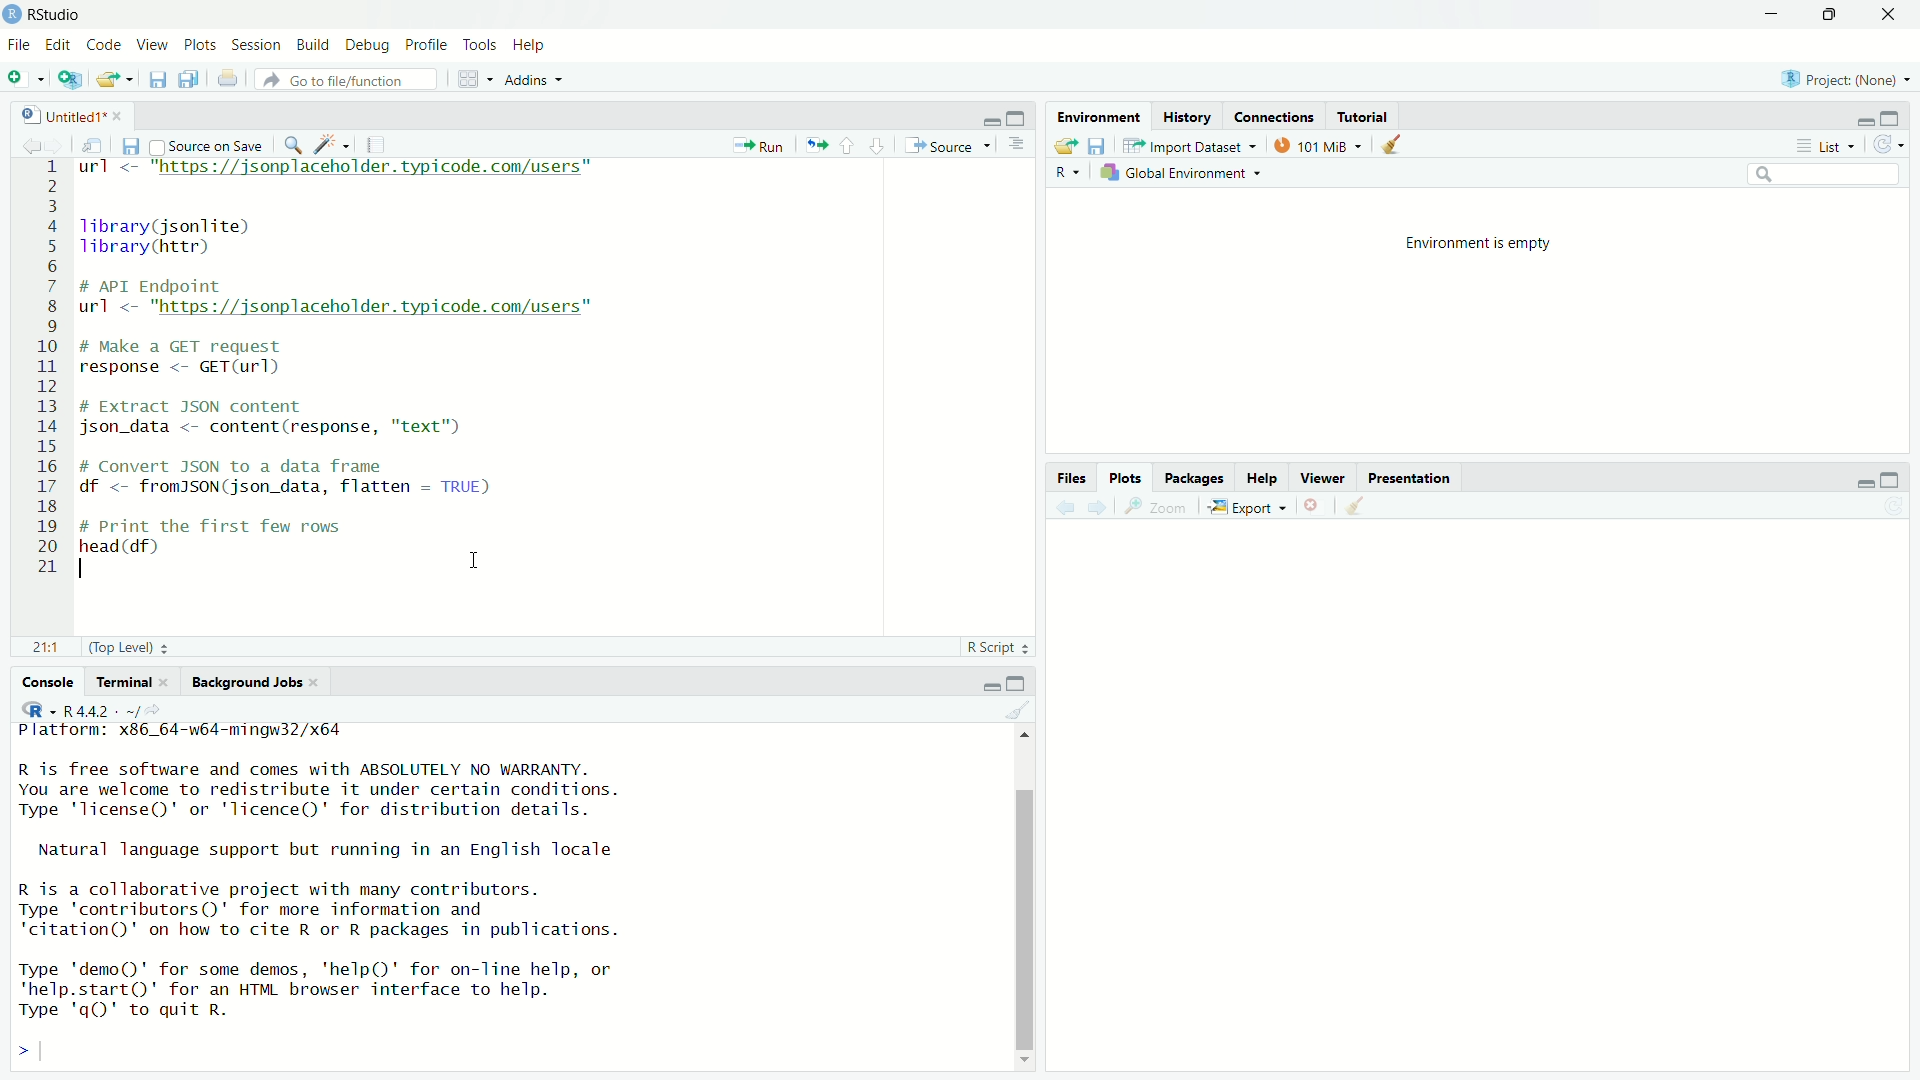 Image resolution: width=1920 pixels, height=1080 pixels. I want to click on Addins , so click(537, 79).